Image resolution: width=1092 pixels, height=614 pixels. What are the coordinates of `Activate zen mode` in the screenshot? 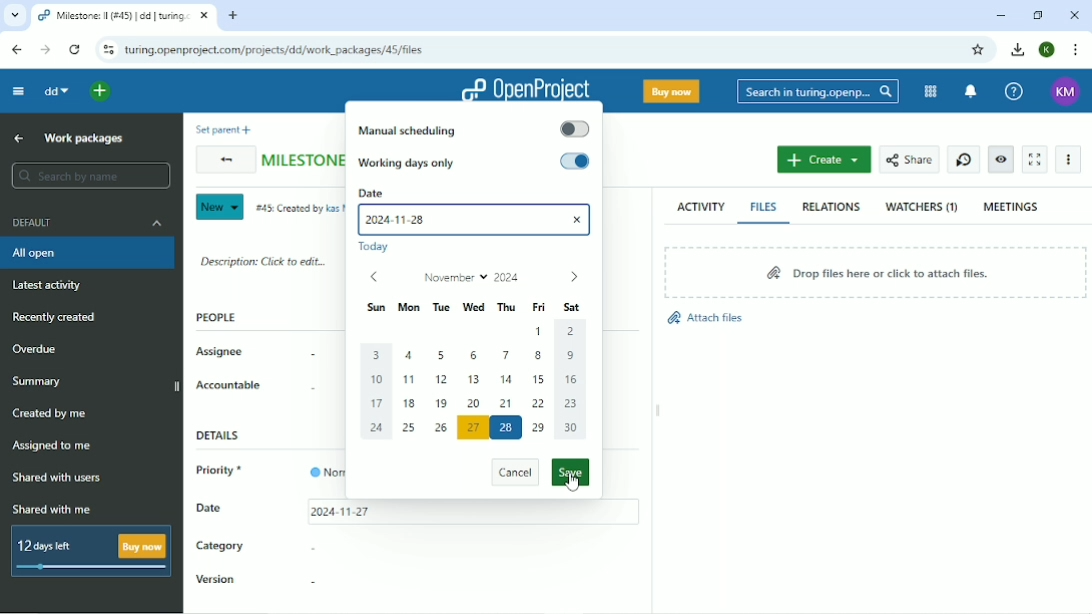 It's located at (1034, 159).